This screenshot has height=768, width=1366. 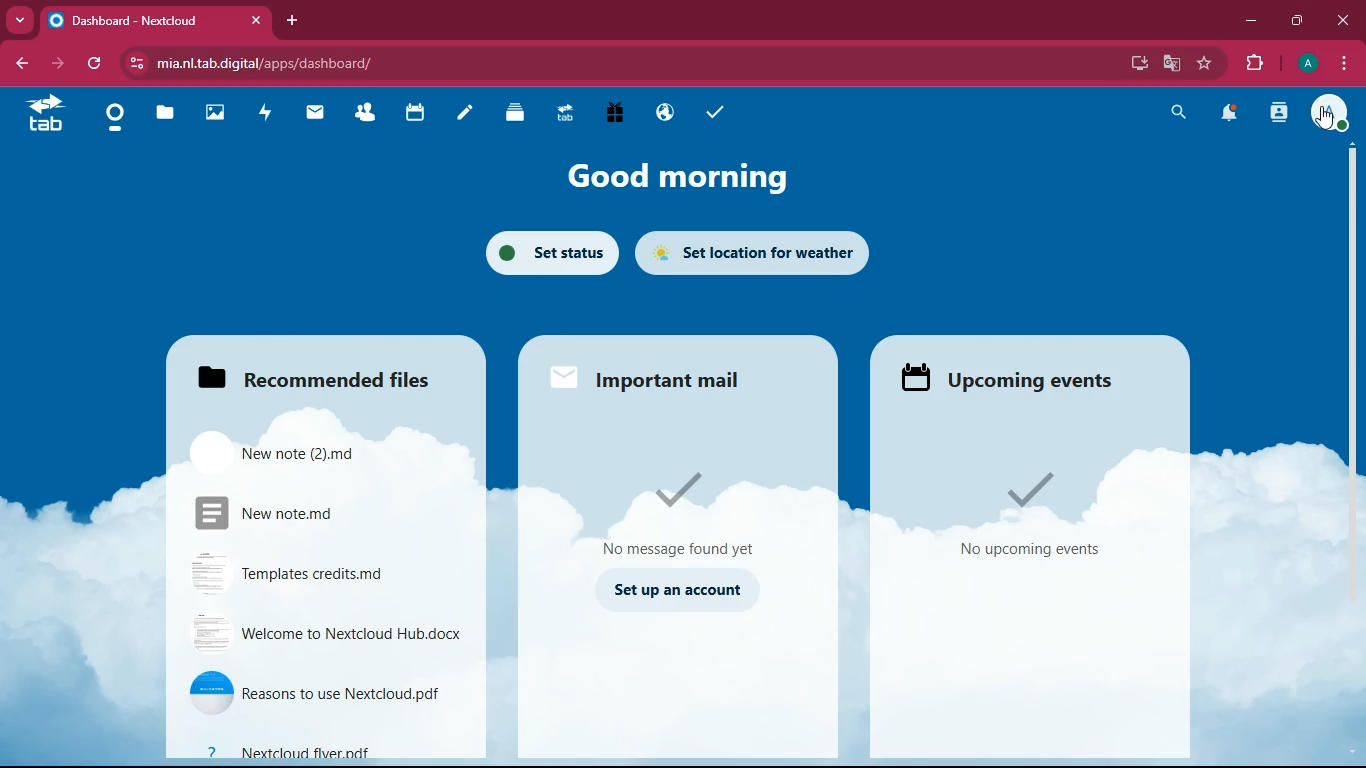 What do you see at coordinates (110, 119) in the screenshot?
I see `home` at bounding box center [110, 119].